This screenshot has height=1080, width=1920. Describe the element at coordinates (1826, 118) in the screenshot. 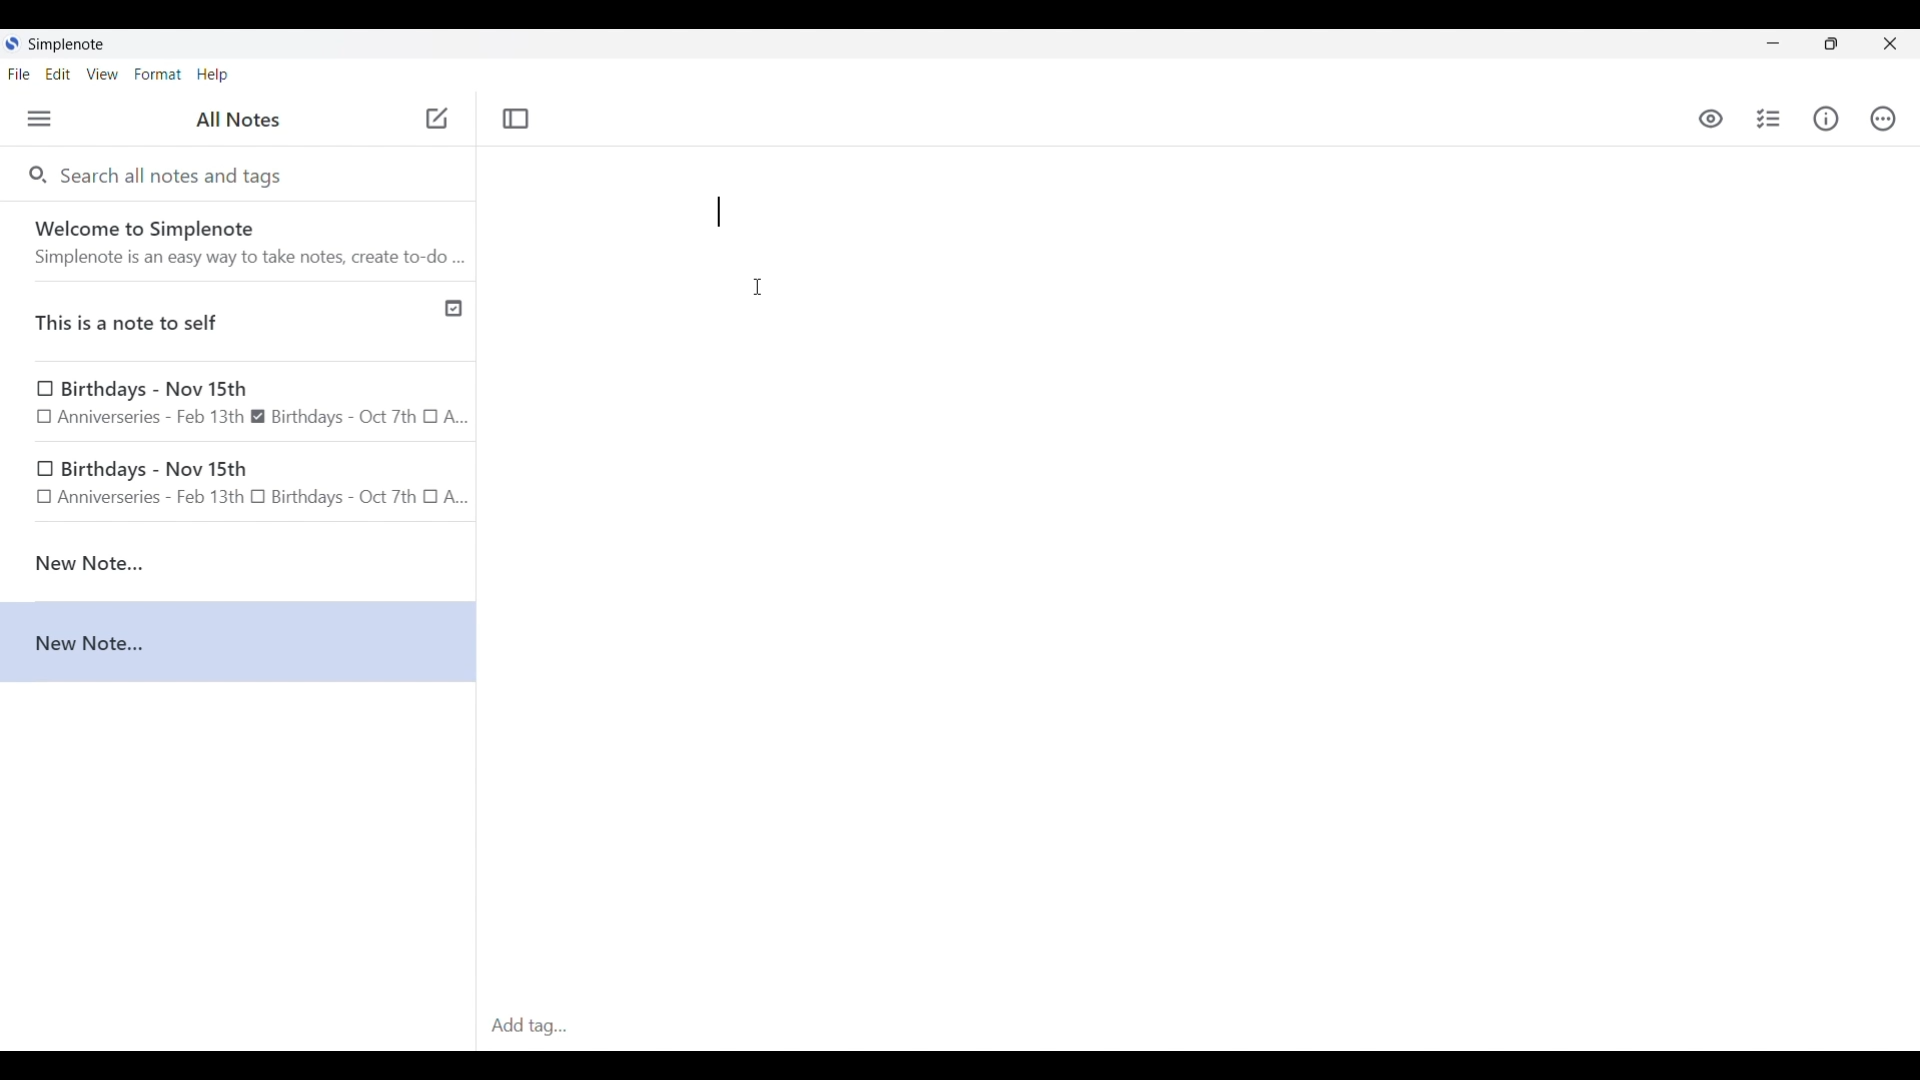

I see `Info` at that location.